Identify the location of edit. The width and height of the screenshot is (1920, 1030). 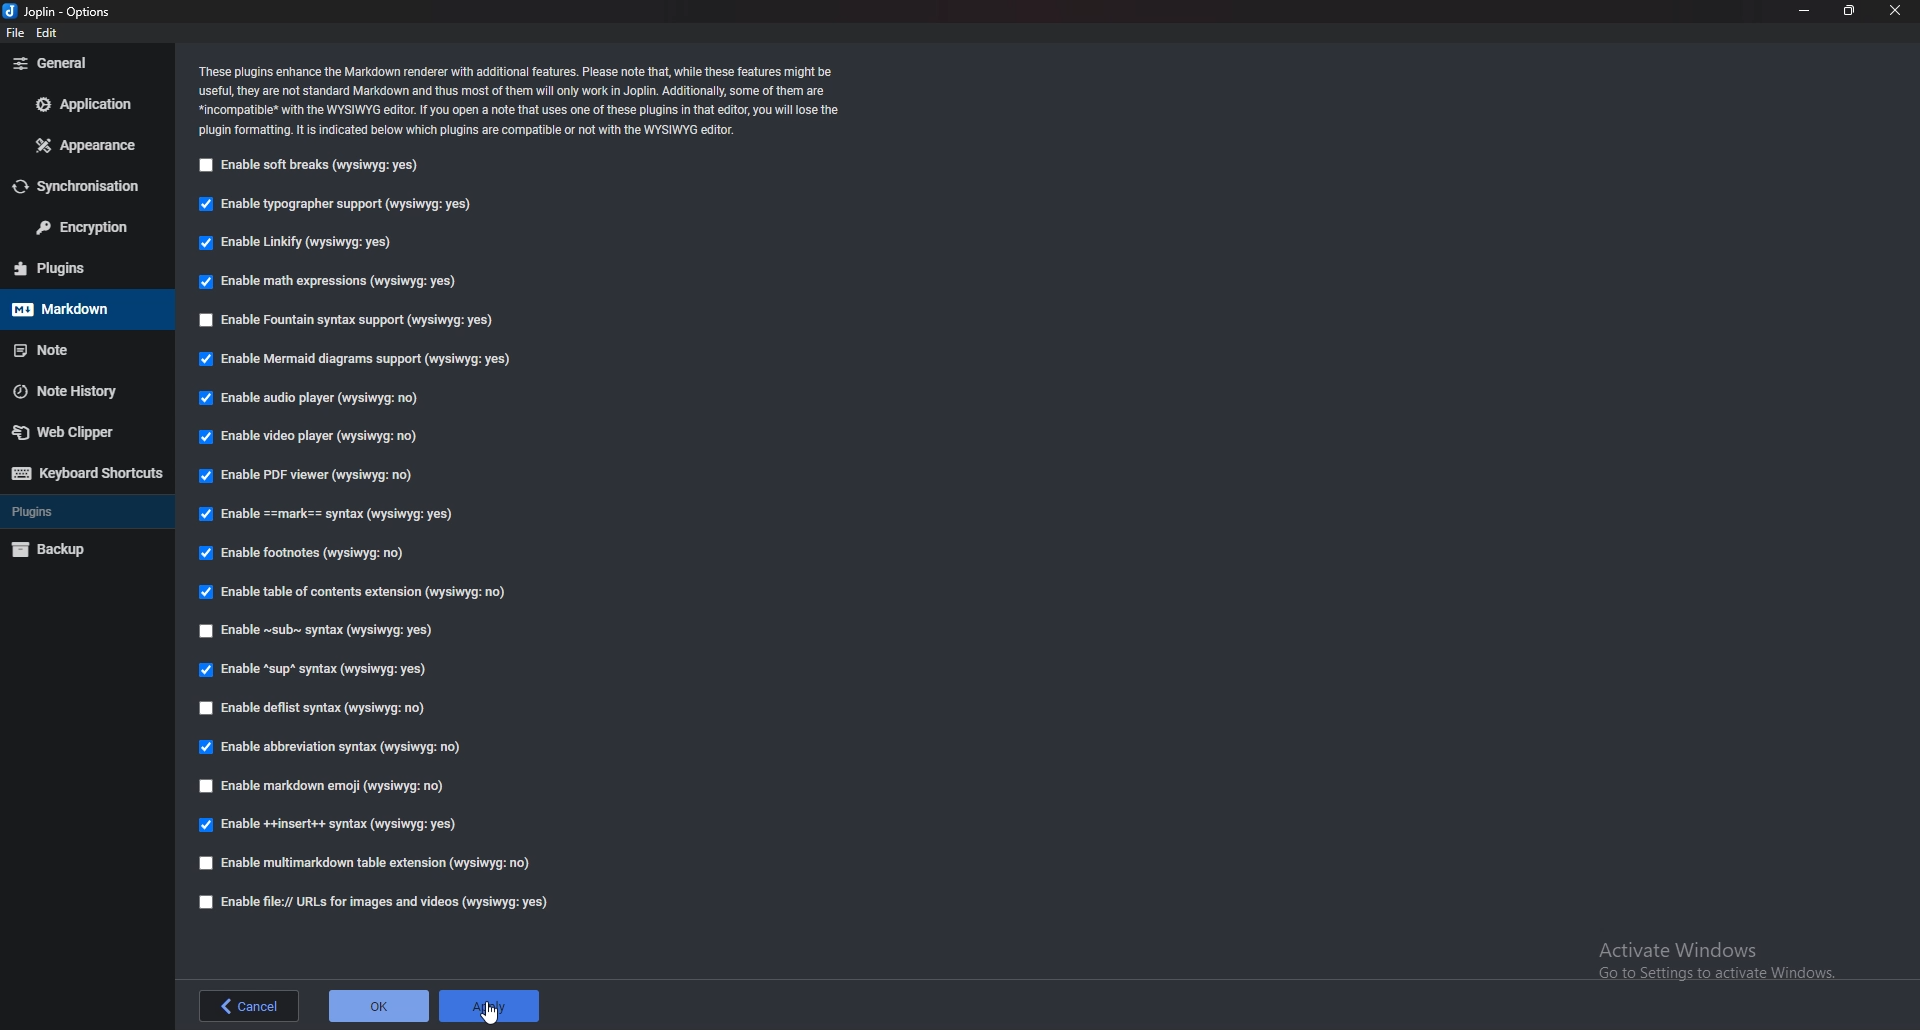
(48, 33).